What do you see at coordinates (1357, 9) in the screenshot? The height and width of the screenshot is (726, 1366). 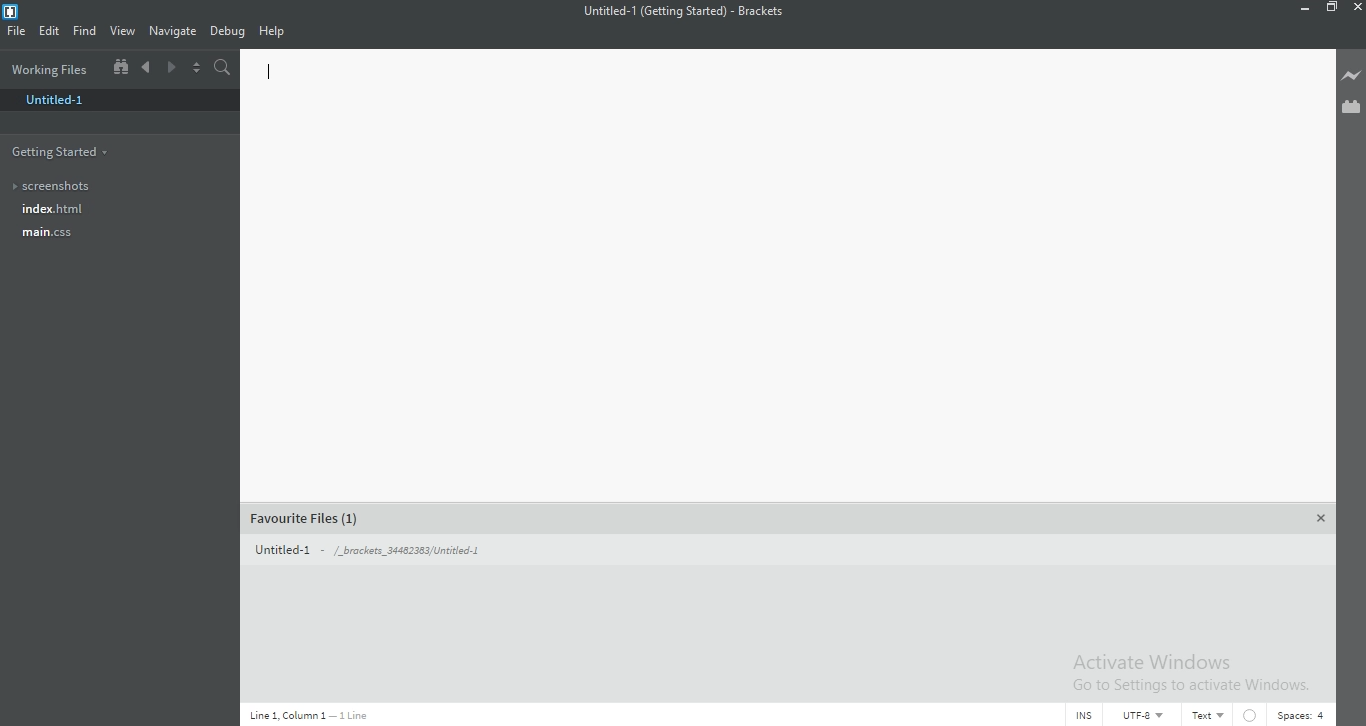 I see `Close` at bounding box center [1357, 9].